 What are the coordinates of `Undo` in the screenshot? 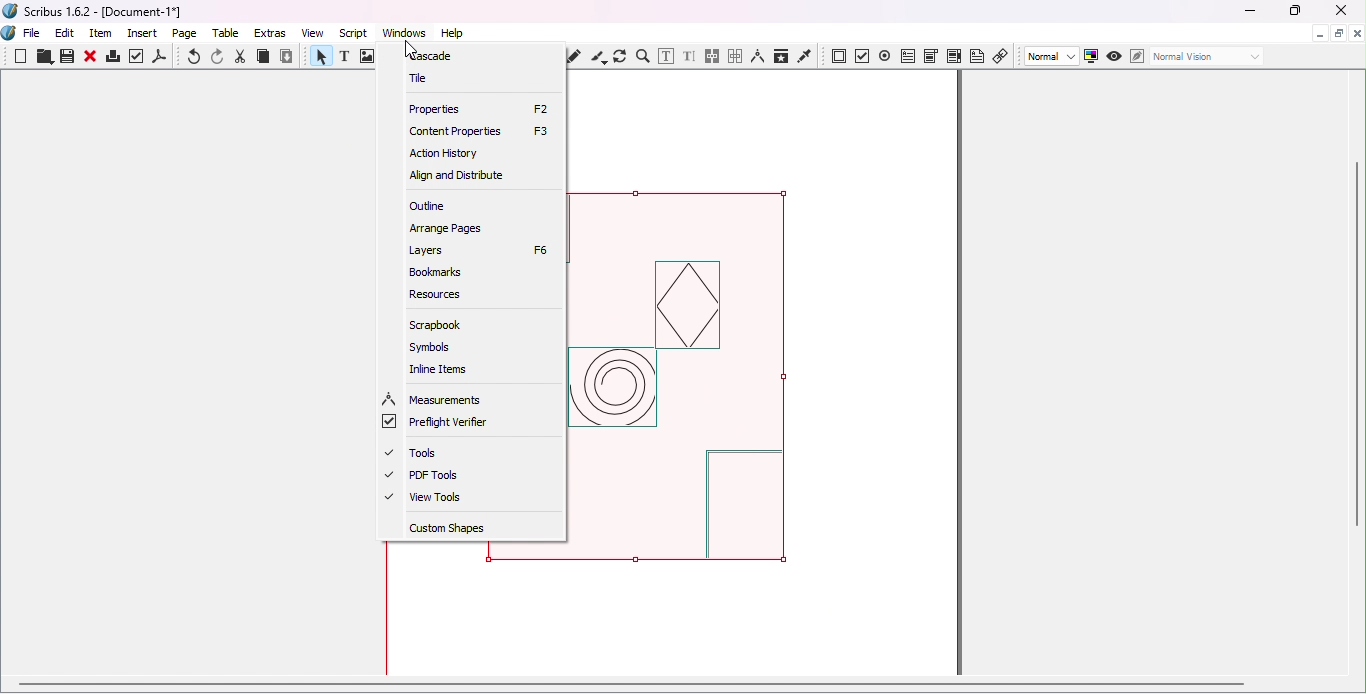 It's located at (195, 58).